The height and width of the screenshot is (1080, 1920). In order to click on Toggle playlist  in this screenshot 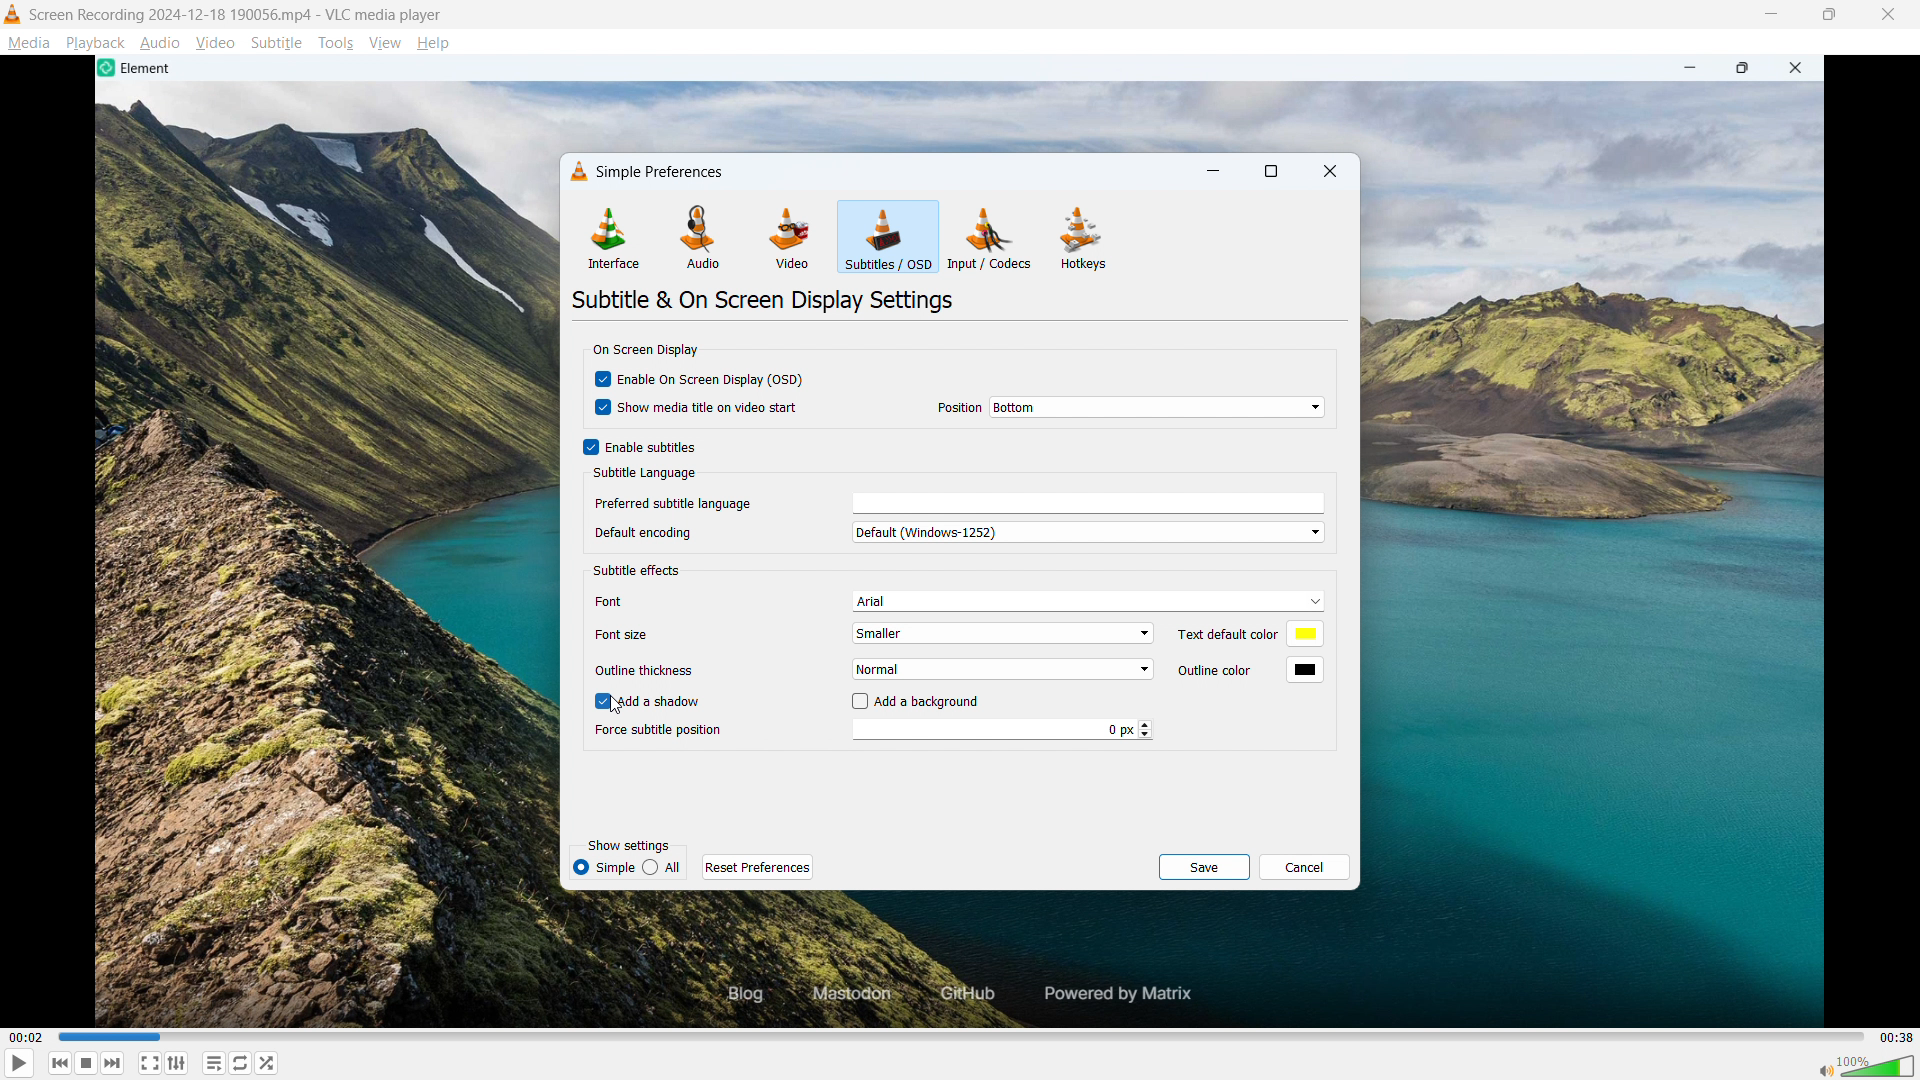, I will do `click(214, 1063)`.